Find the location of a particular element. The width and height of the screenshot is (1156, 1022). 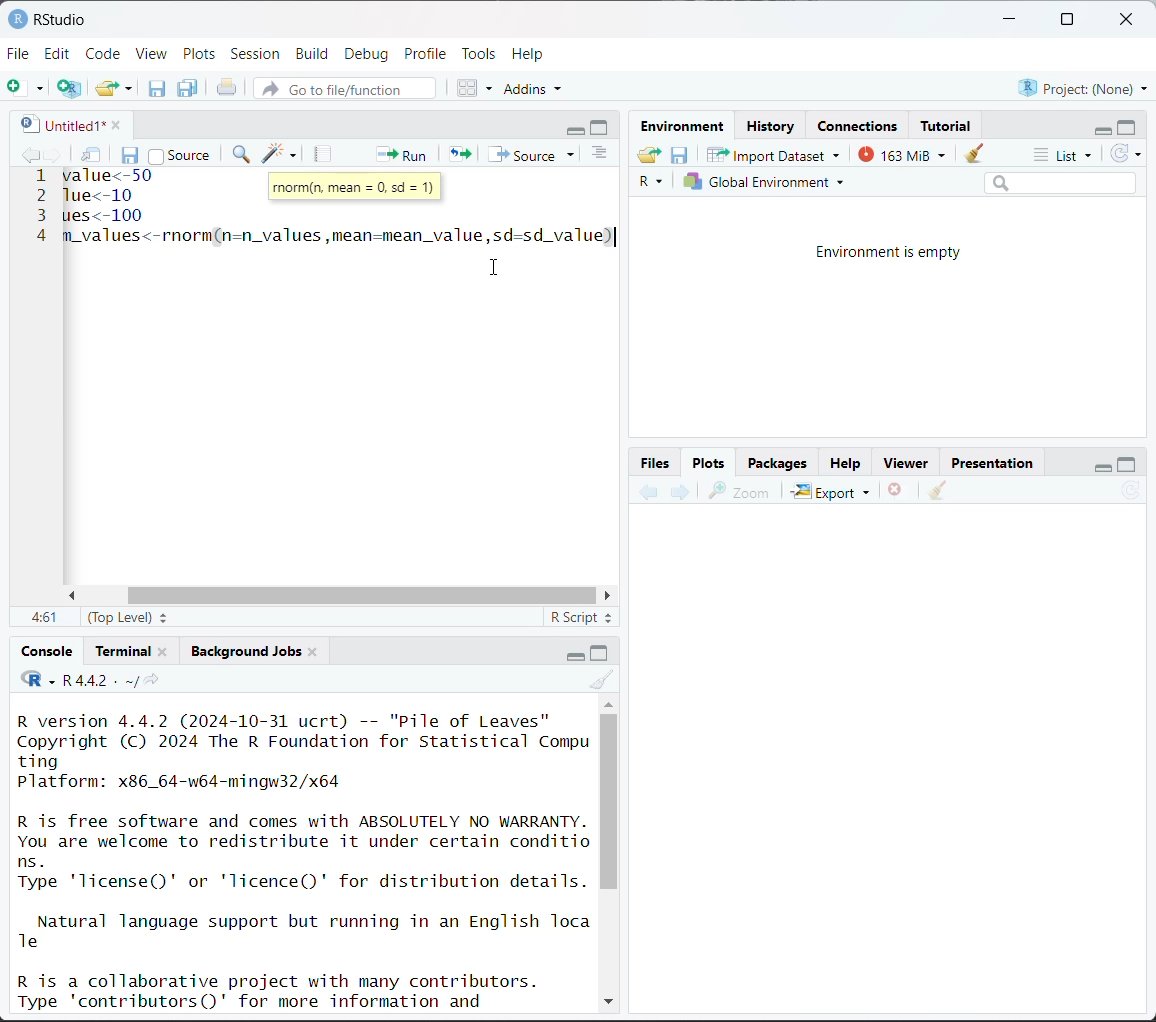

Plots is located at coordinates (709, 461).